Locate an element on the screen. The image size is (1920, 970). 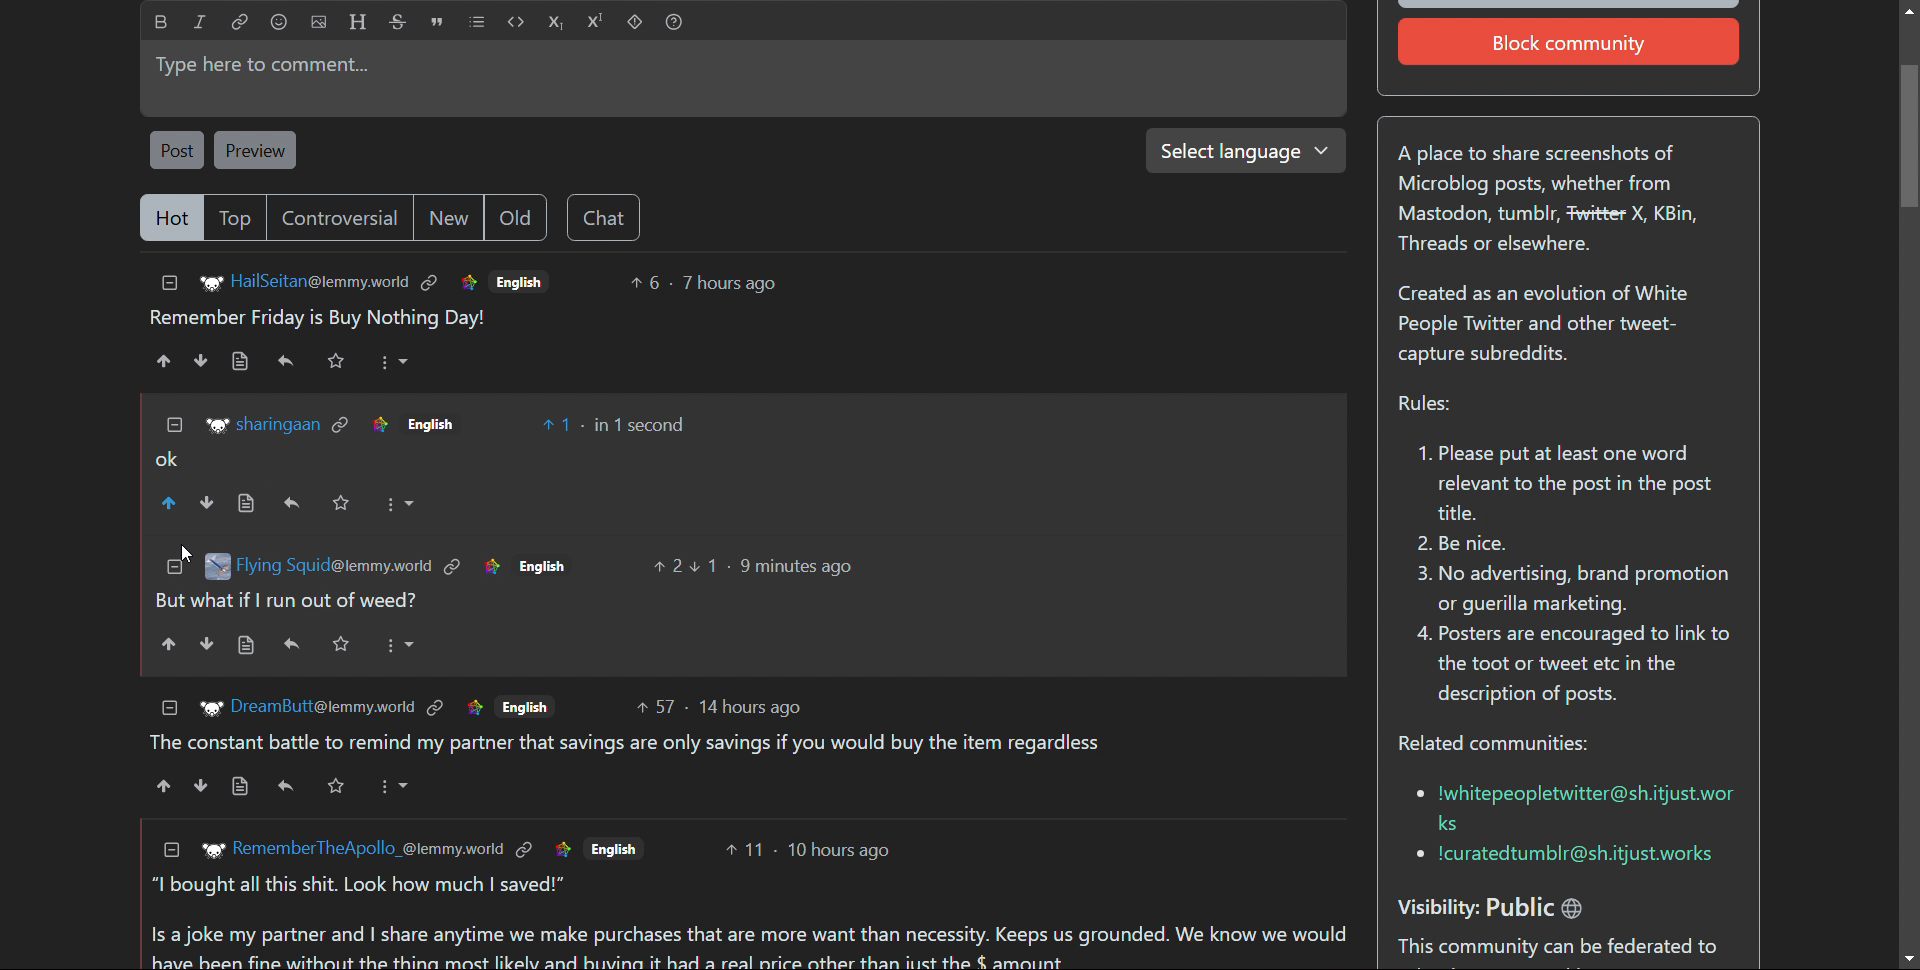
comment is located at coordinates (367, 884).